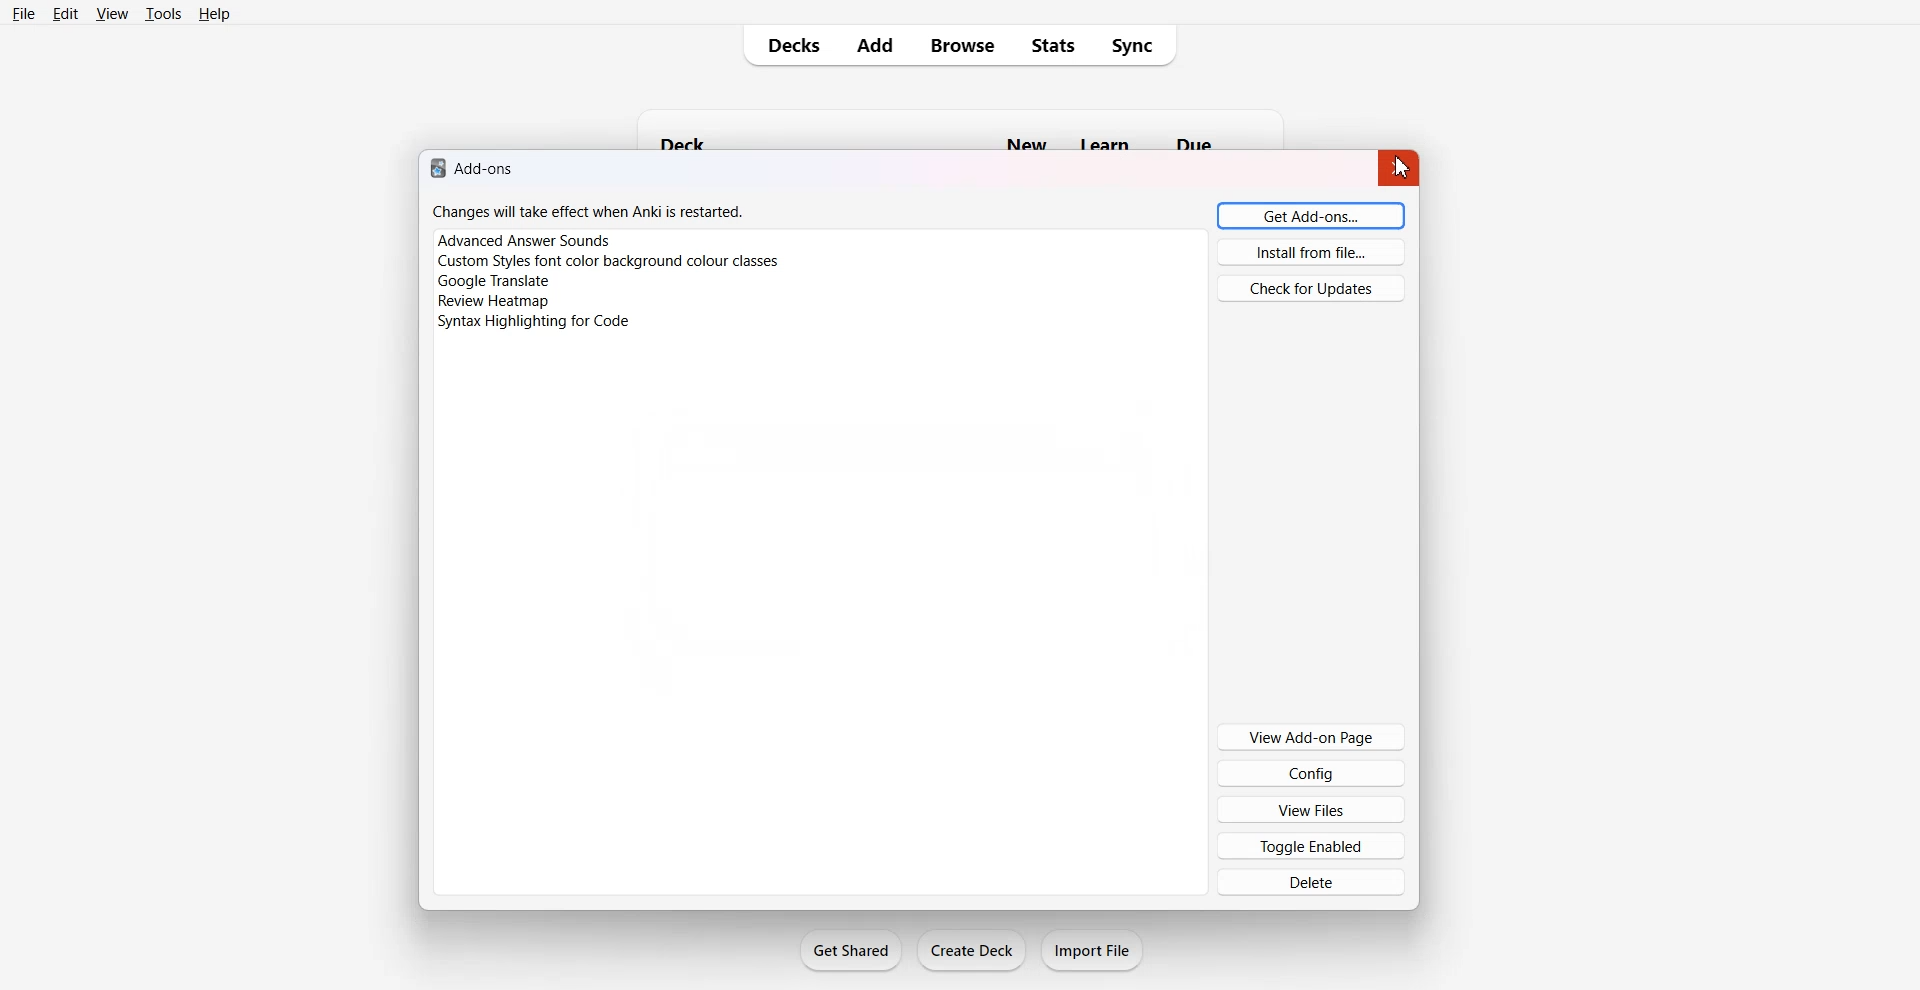  Describe the element at coordinates (876, 46) in the screenshot. I see `Add` at that location.